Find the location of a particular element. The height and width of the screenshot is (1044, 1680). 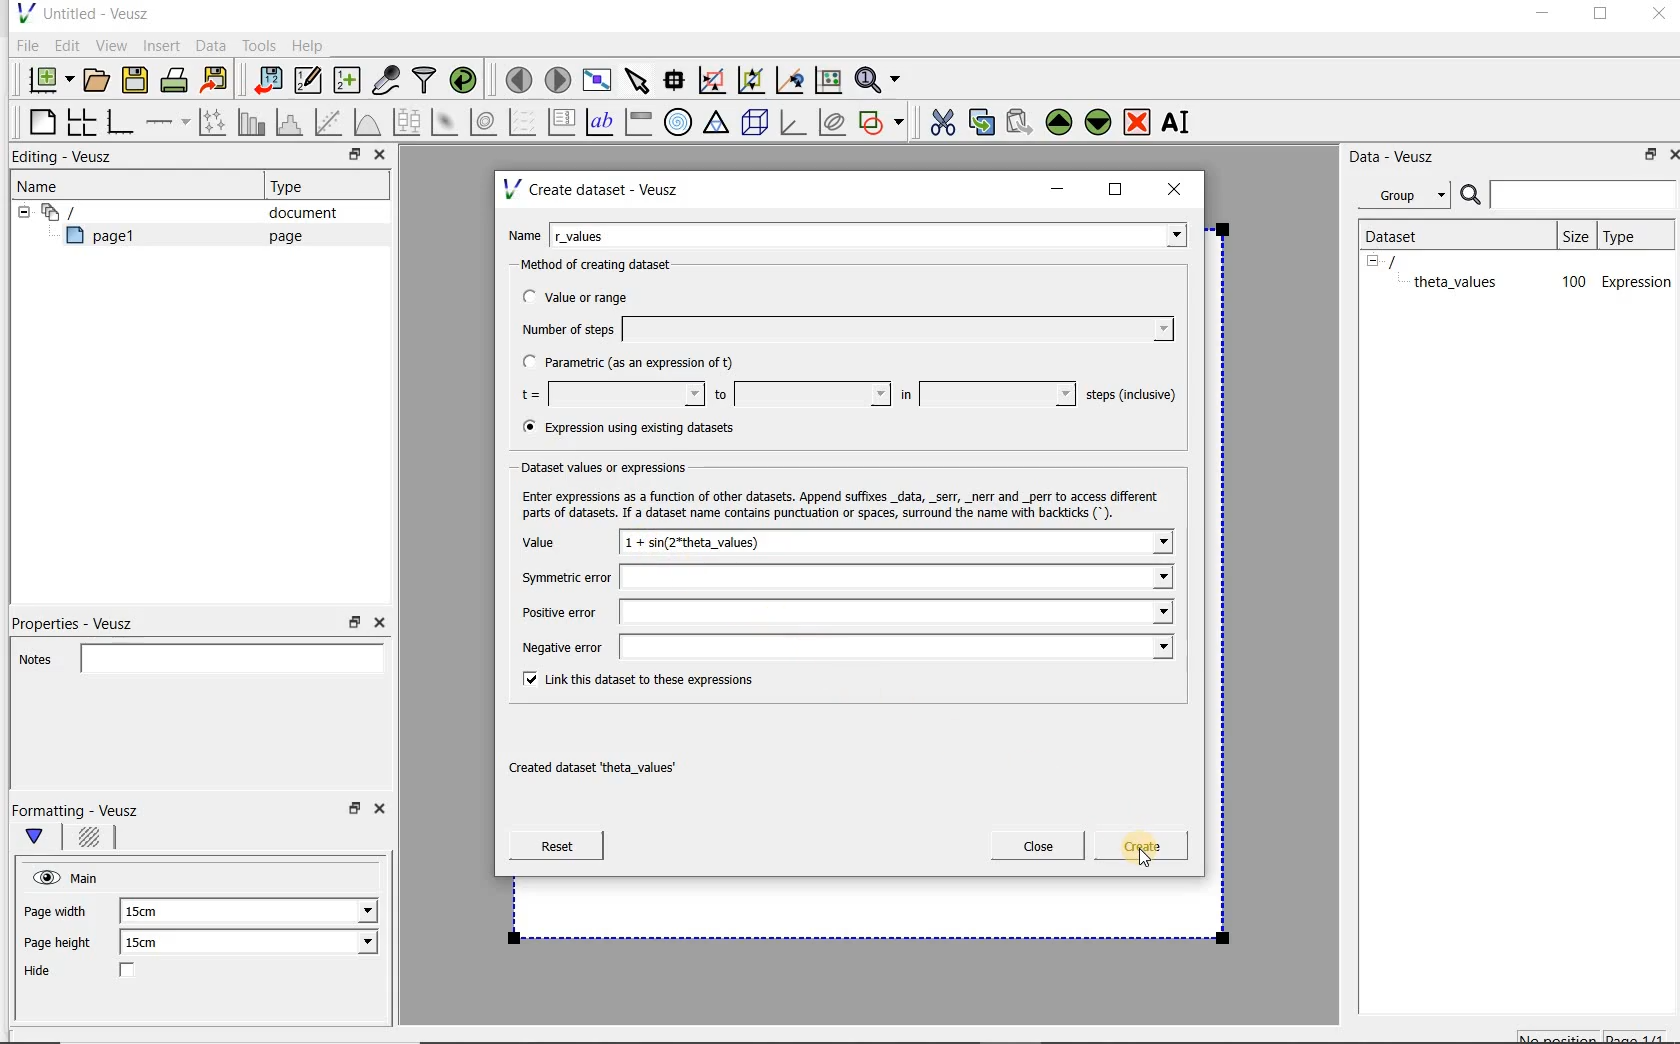

maximize is located at coordinates (1116, 190).